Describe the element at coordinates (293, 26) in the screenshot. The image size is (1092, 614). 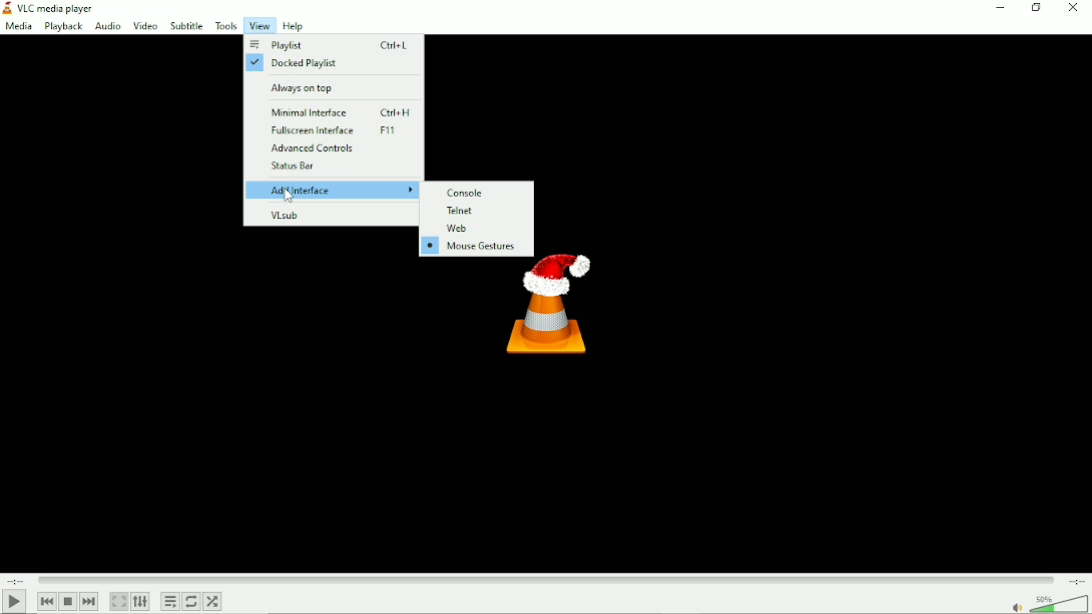
I see `Help` at that location.